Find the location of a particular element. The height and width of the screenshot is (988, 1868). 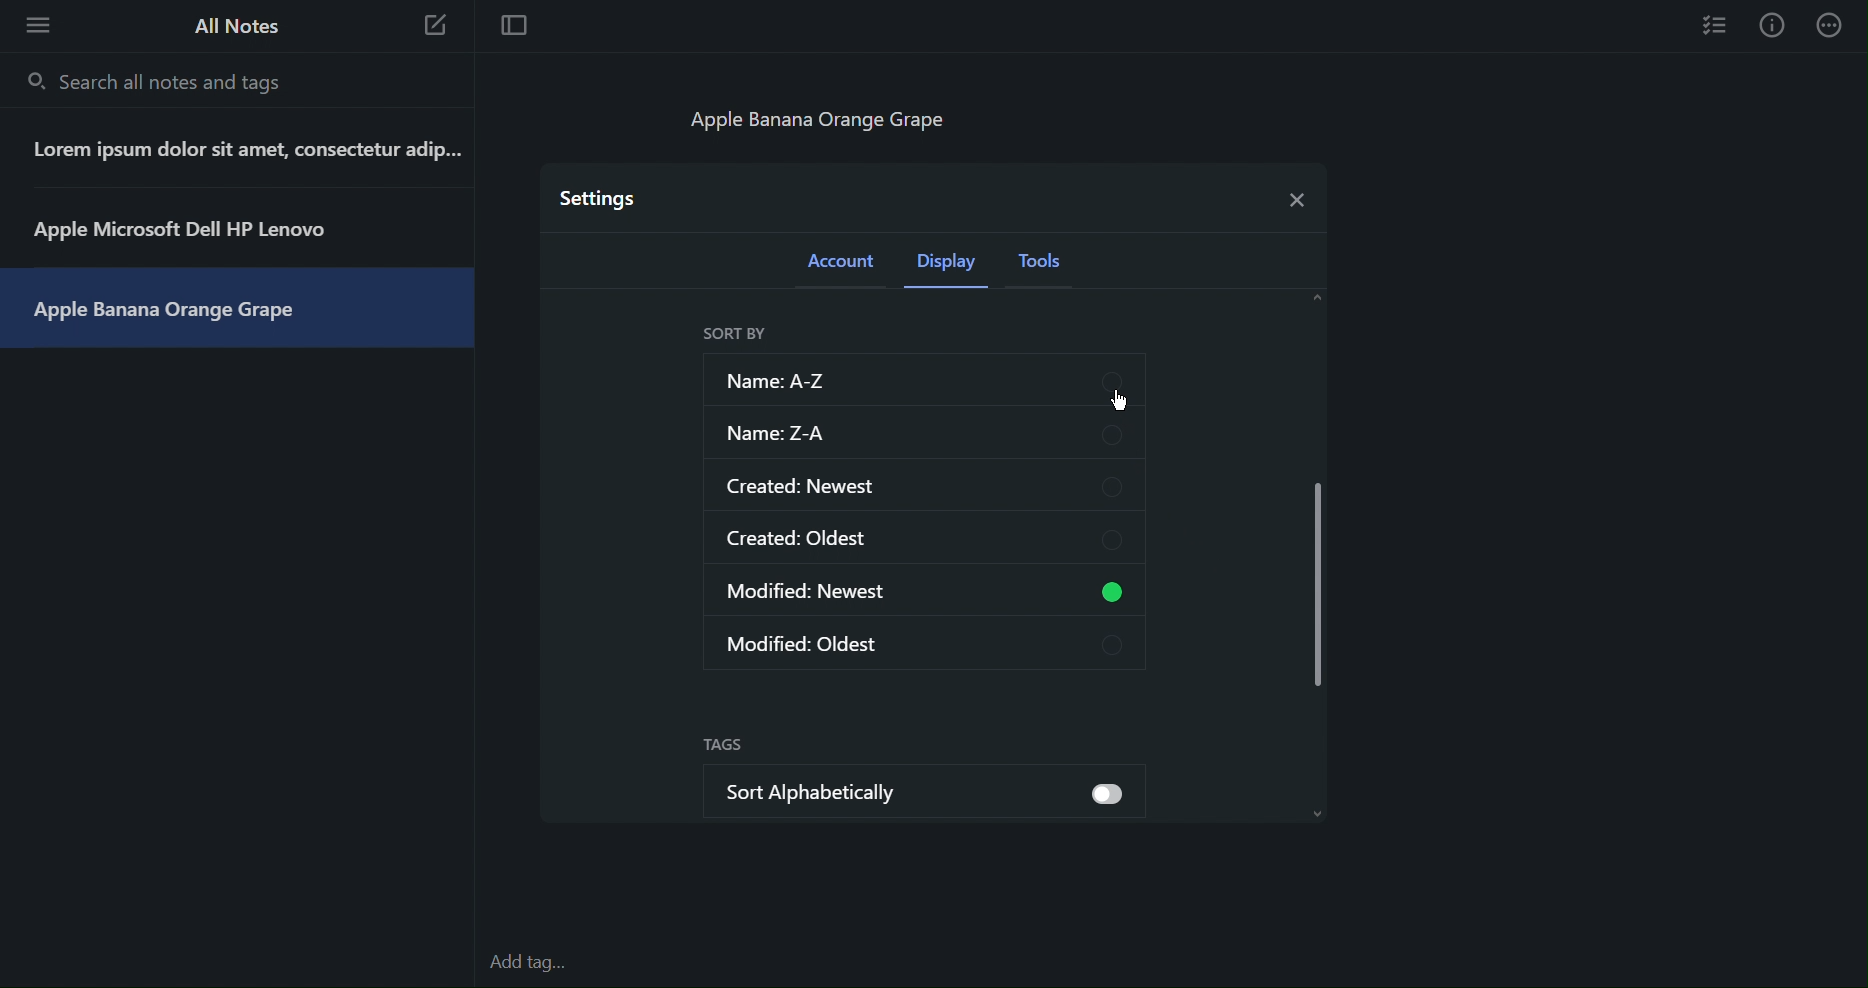

scroll down is located at coordinates (1318, 813).